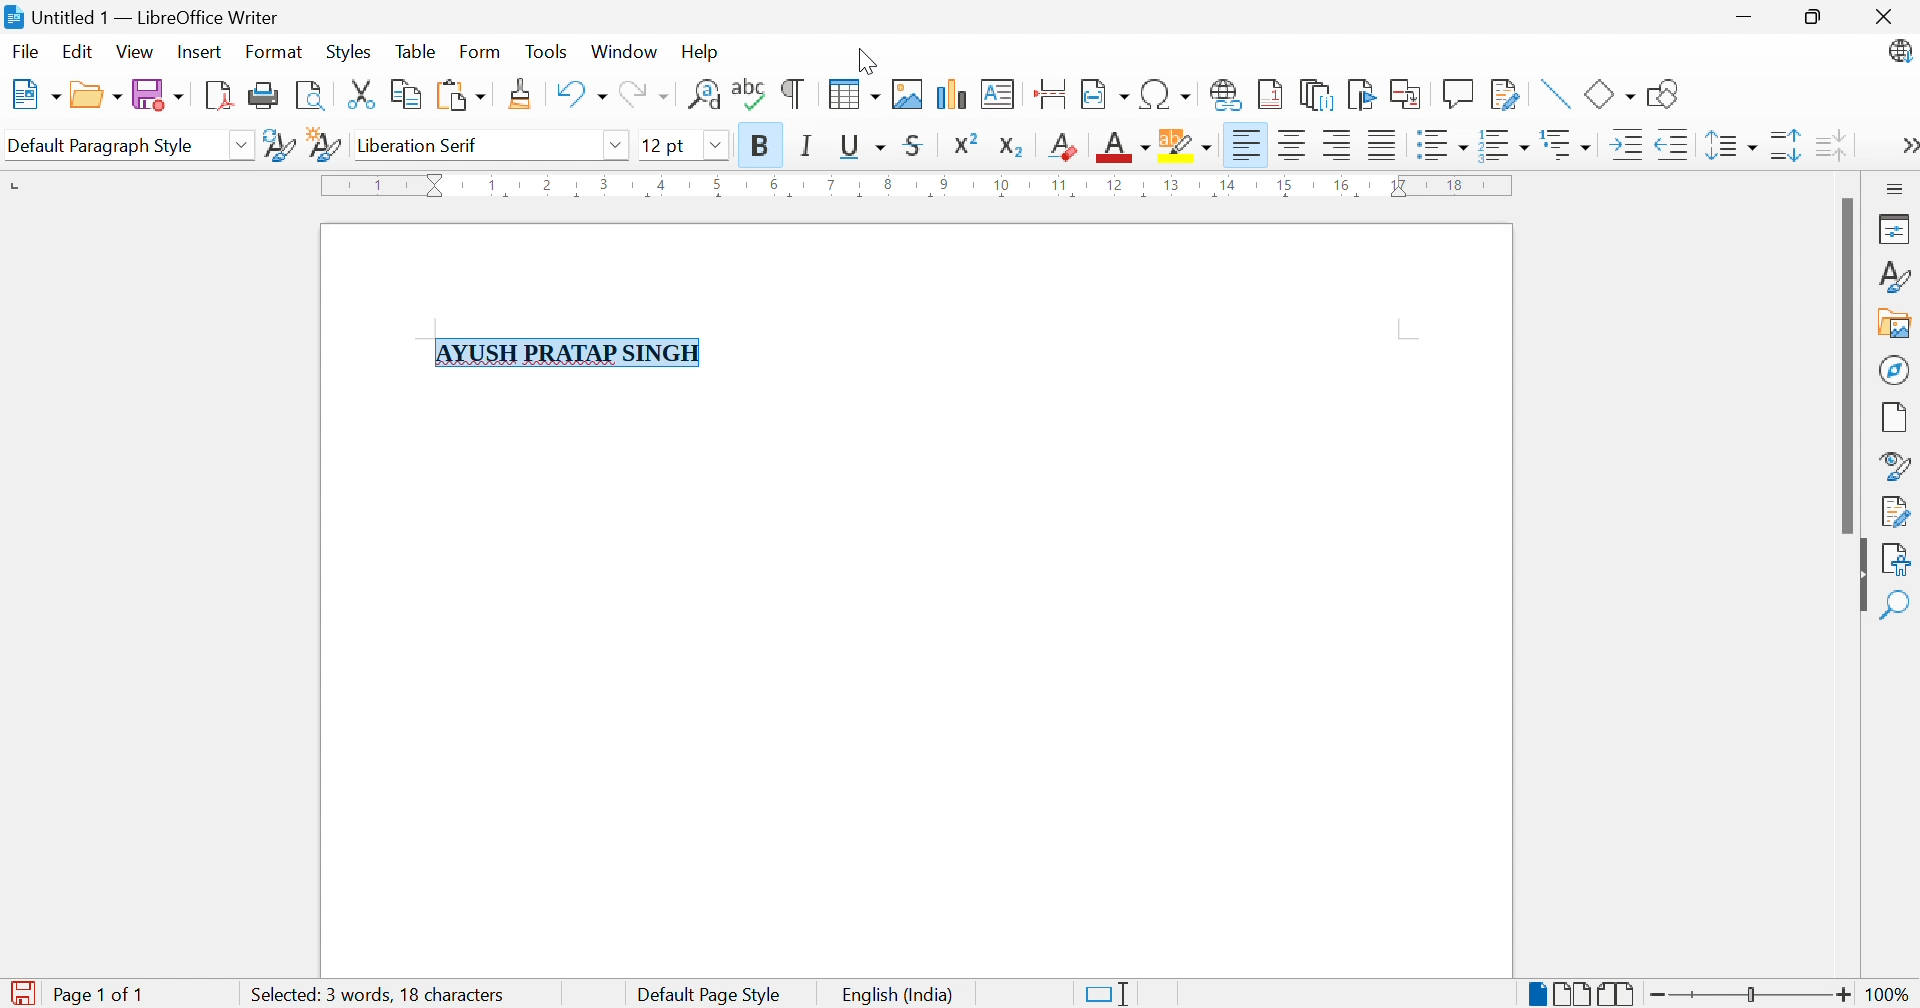 This screenshot has width=1920, height=1008. Describe the element at coordinates (862, 147) in the screenshot. I see `Underline` at that location.